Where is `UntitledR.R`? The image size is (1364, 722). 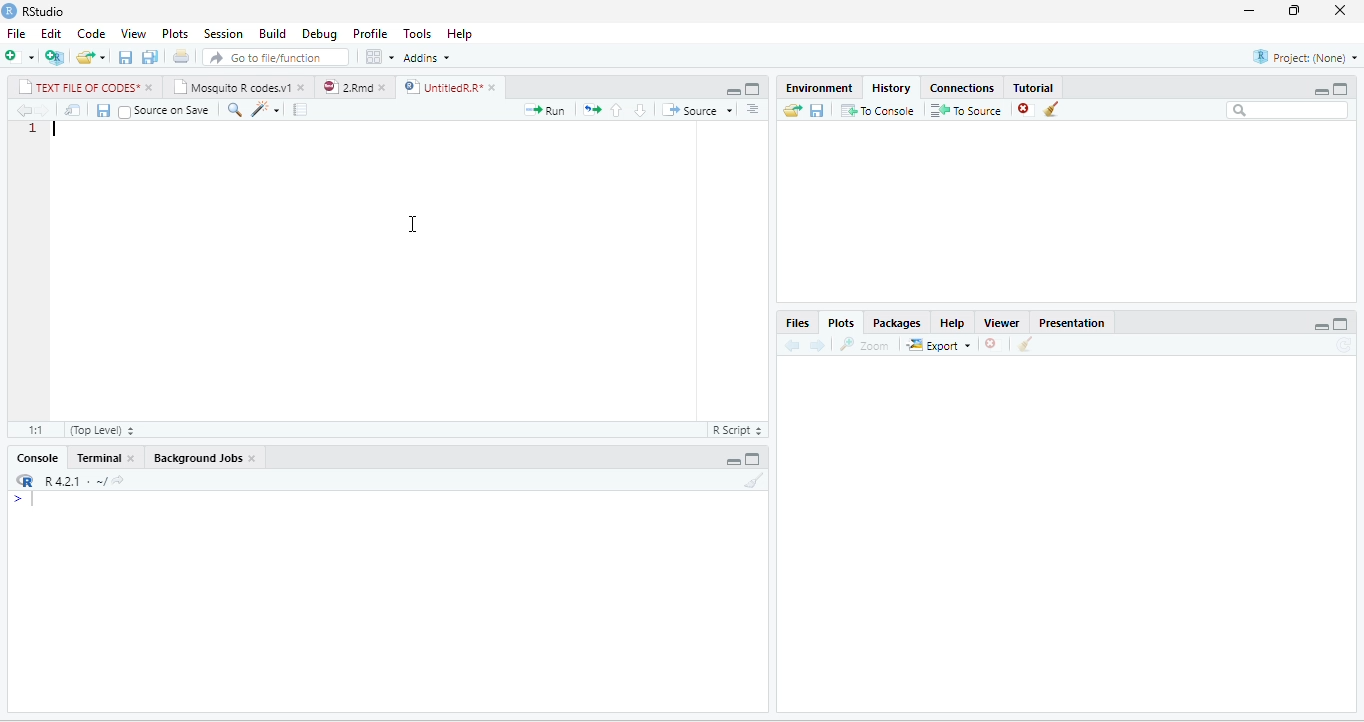 UntitledR.R is located at coordinates (442, 86).